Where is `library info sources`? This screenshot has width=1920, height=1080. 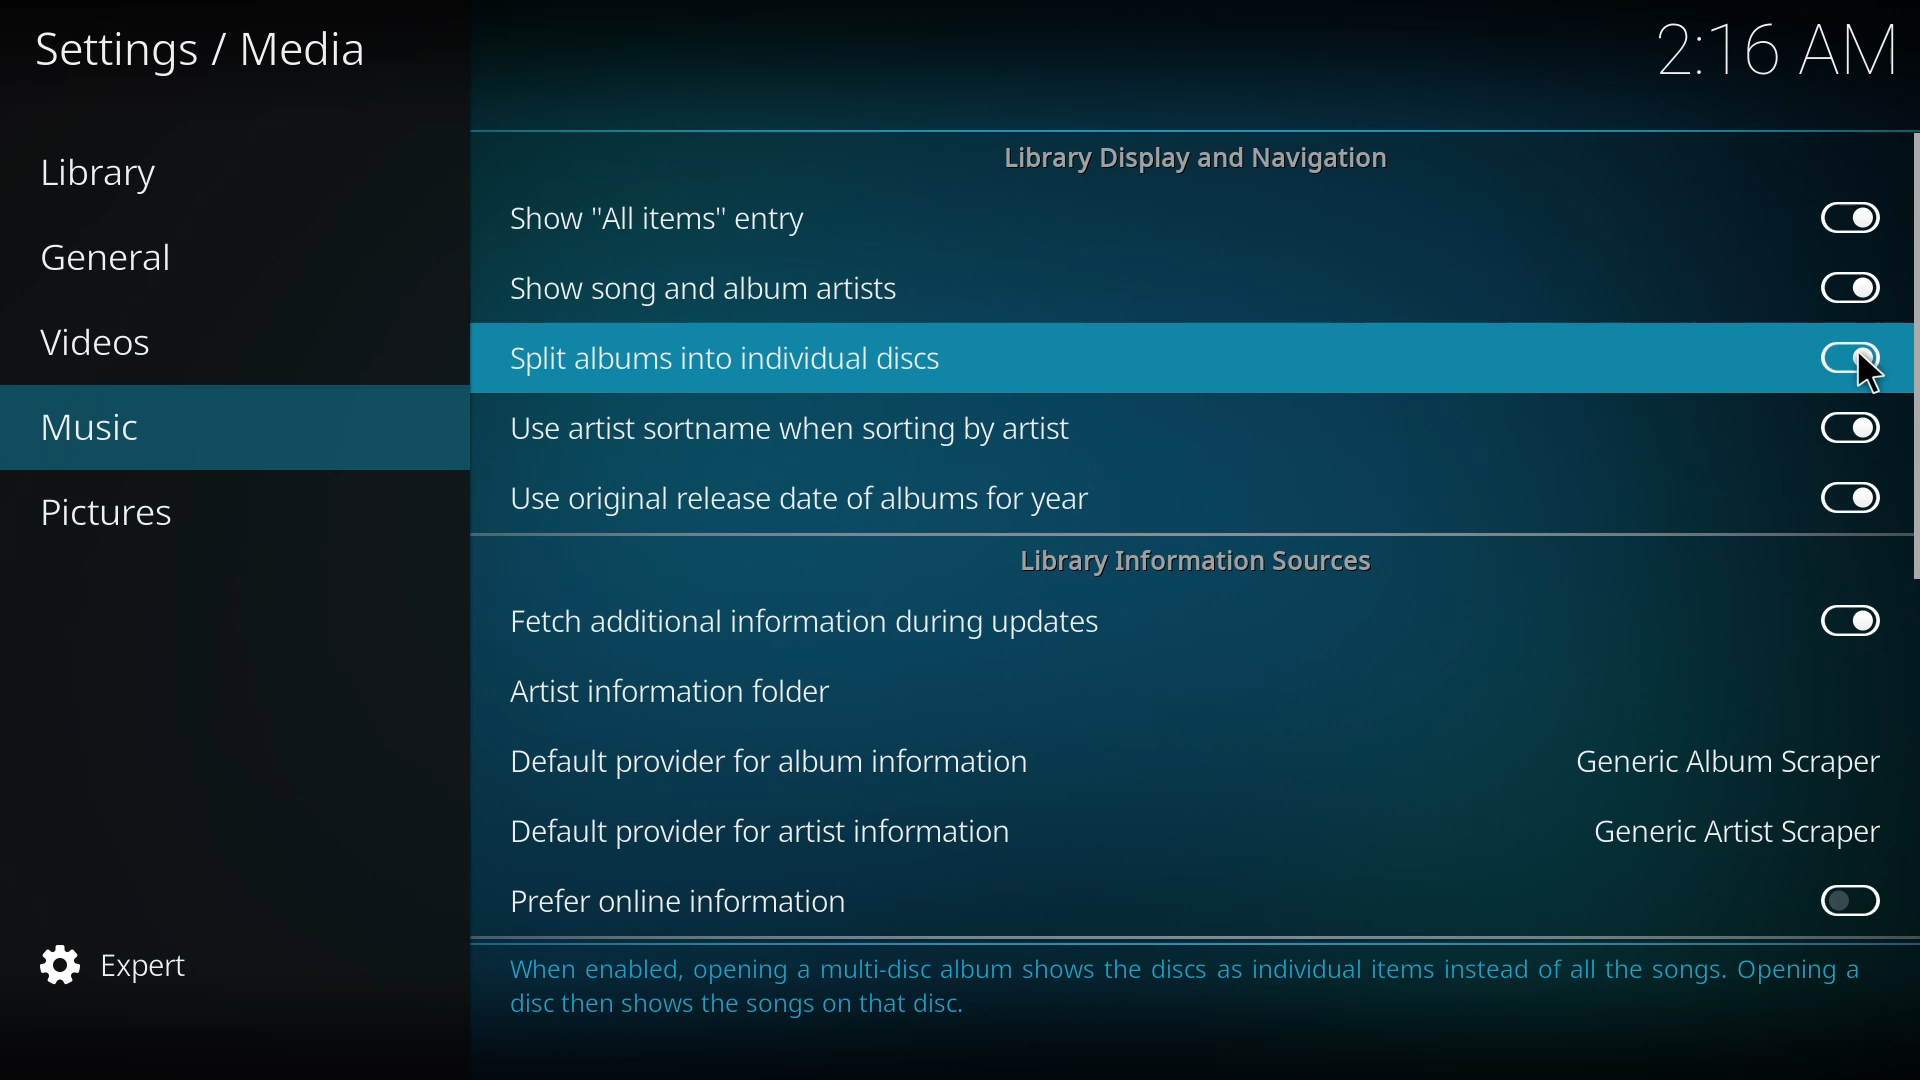 library info sources is located at coordinates (1207, 560).